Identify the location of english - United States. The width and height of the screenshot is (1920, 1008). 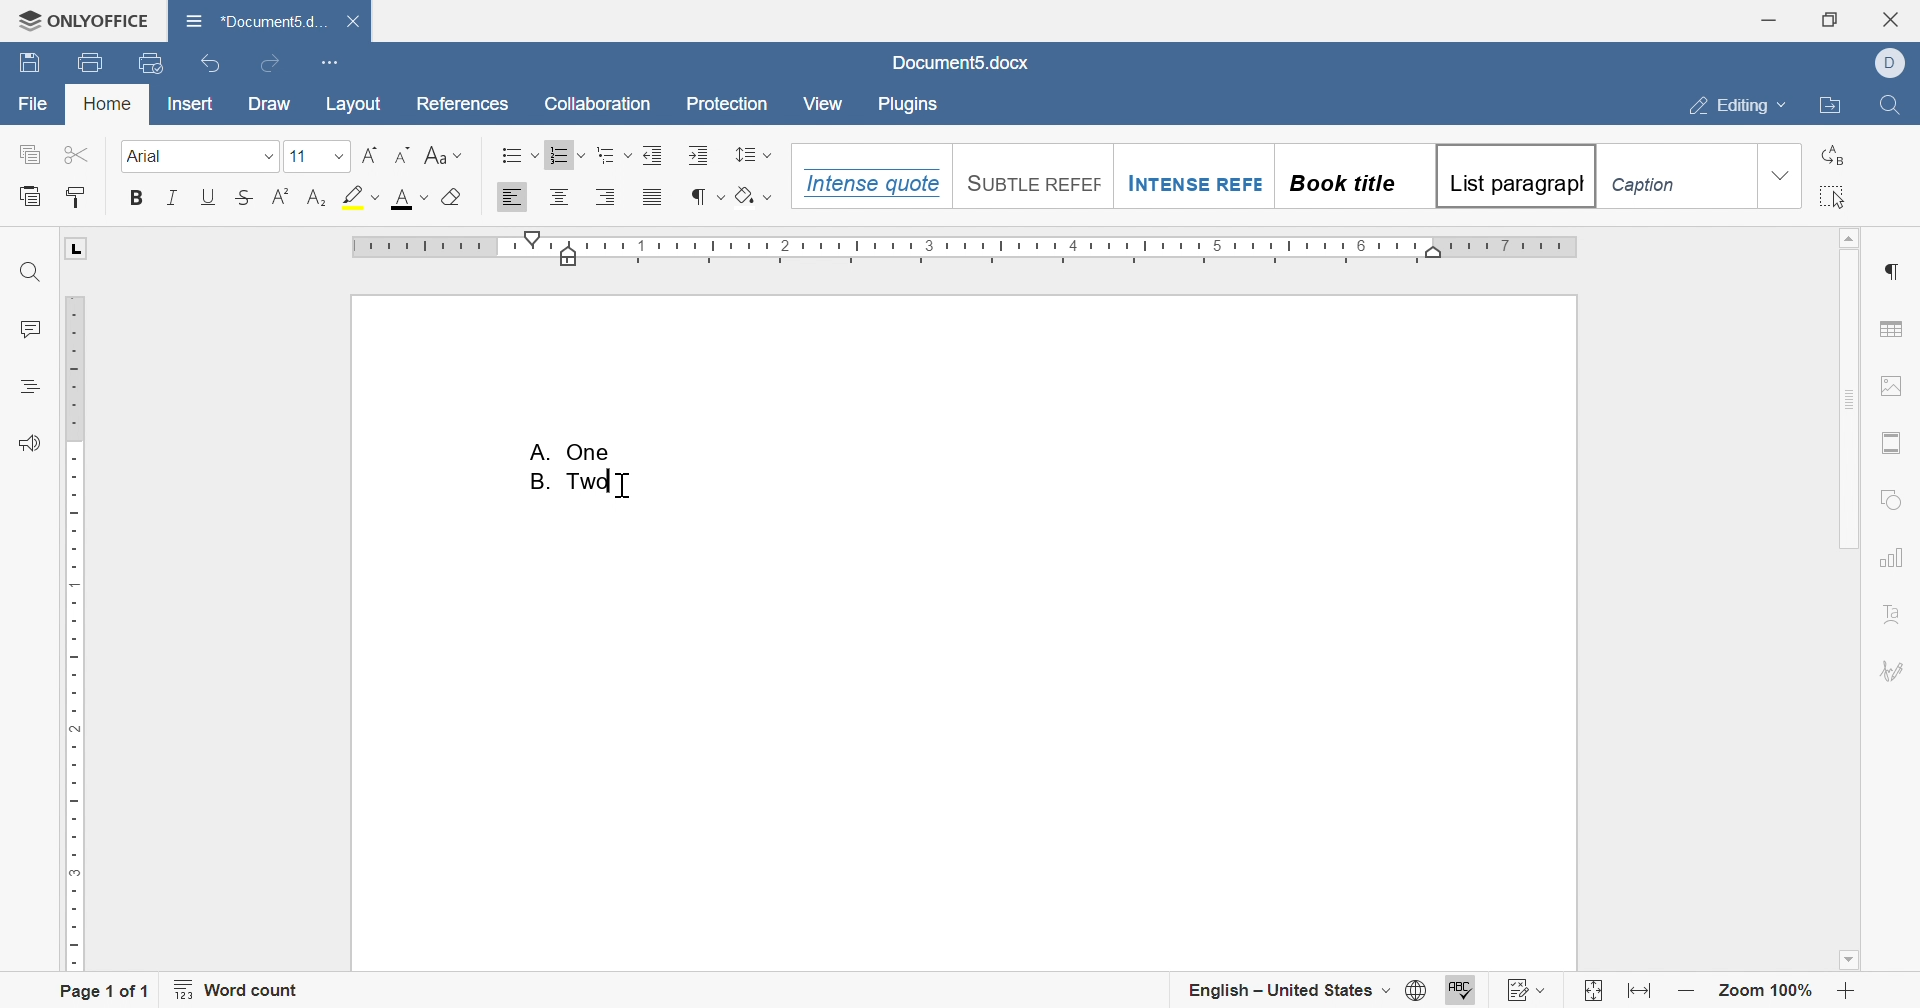
(1306, 991).